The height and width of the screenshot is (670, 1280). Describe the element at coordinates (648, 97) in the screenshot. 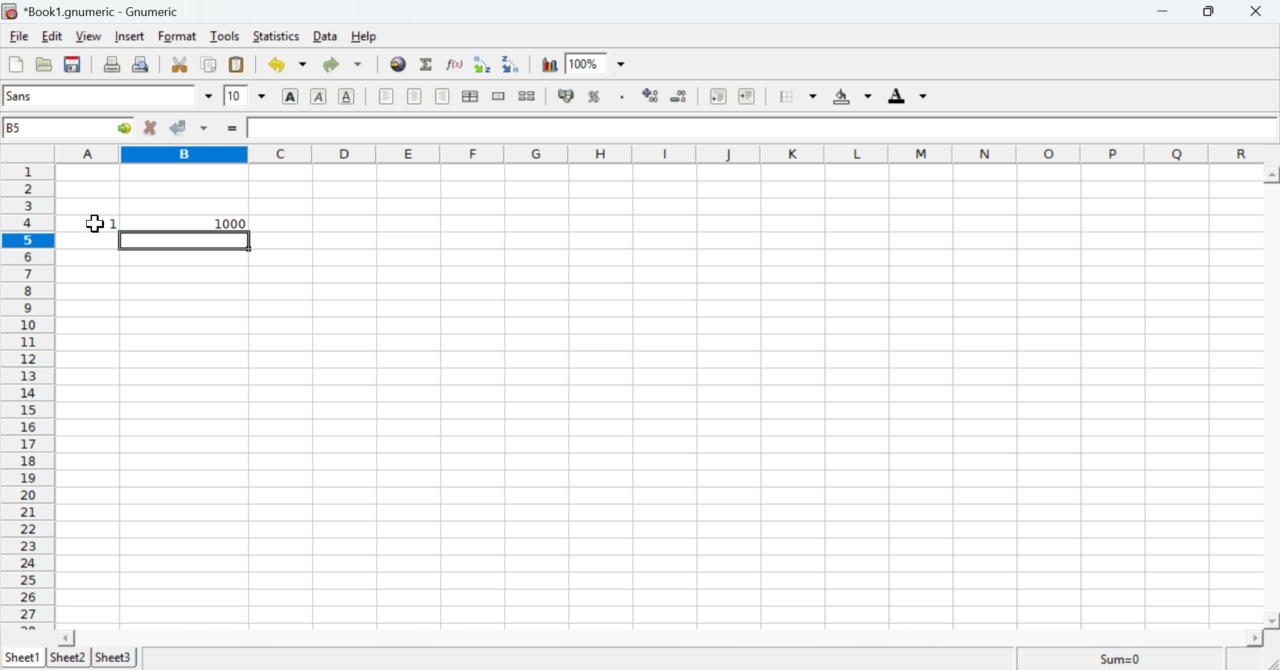

I see `Sort by ascending` at that location.